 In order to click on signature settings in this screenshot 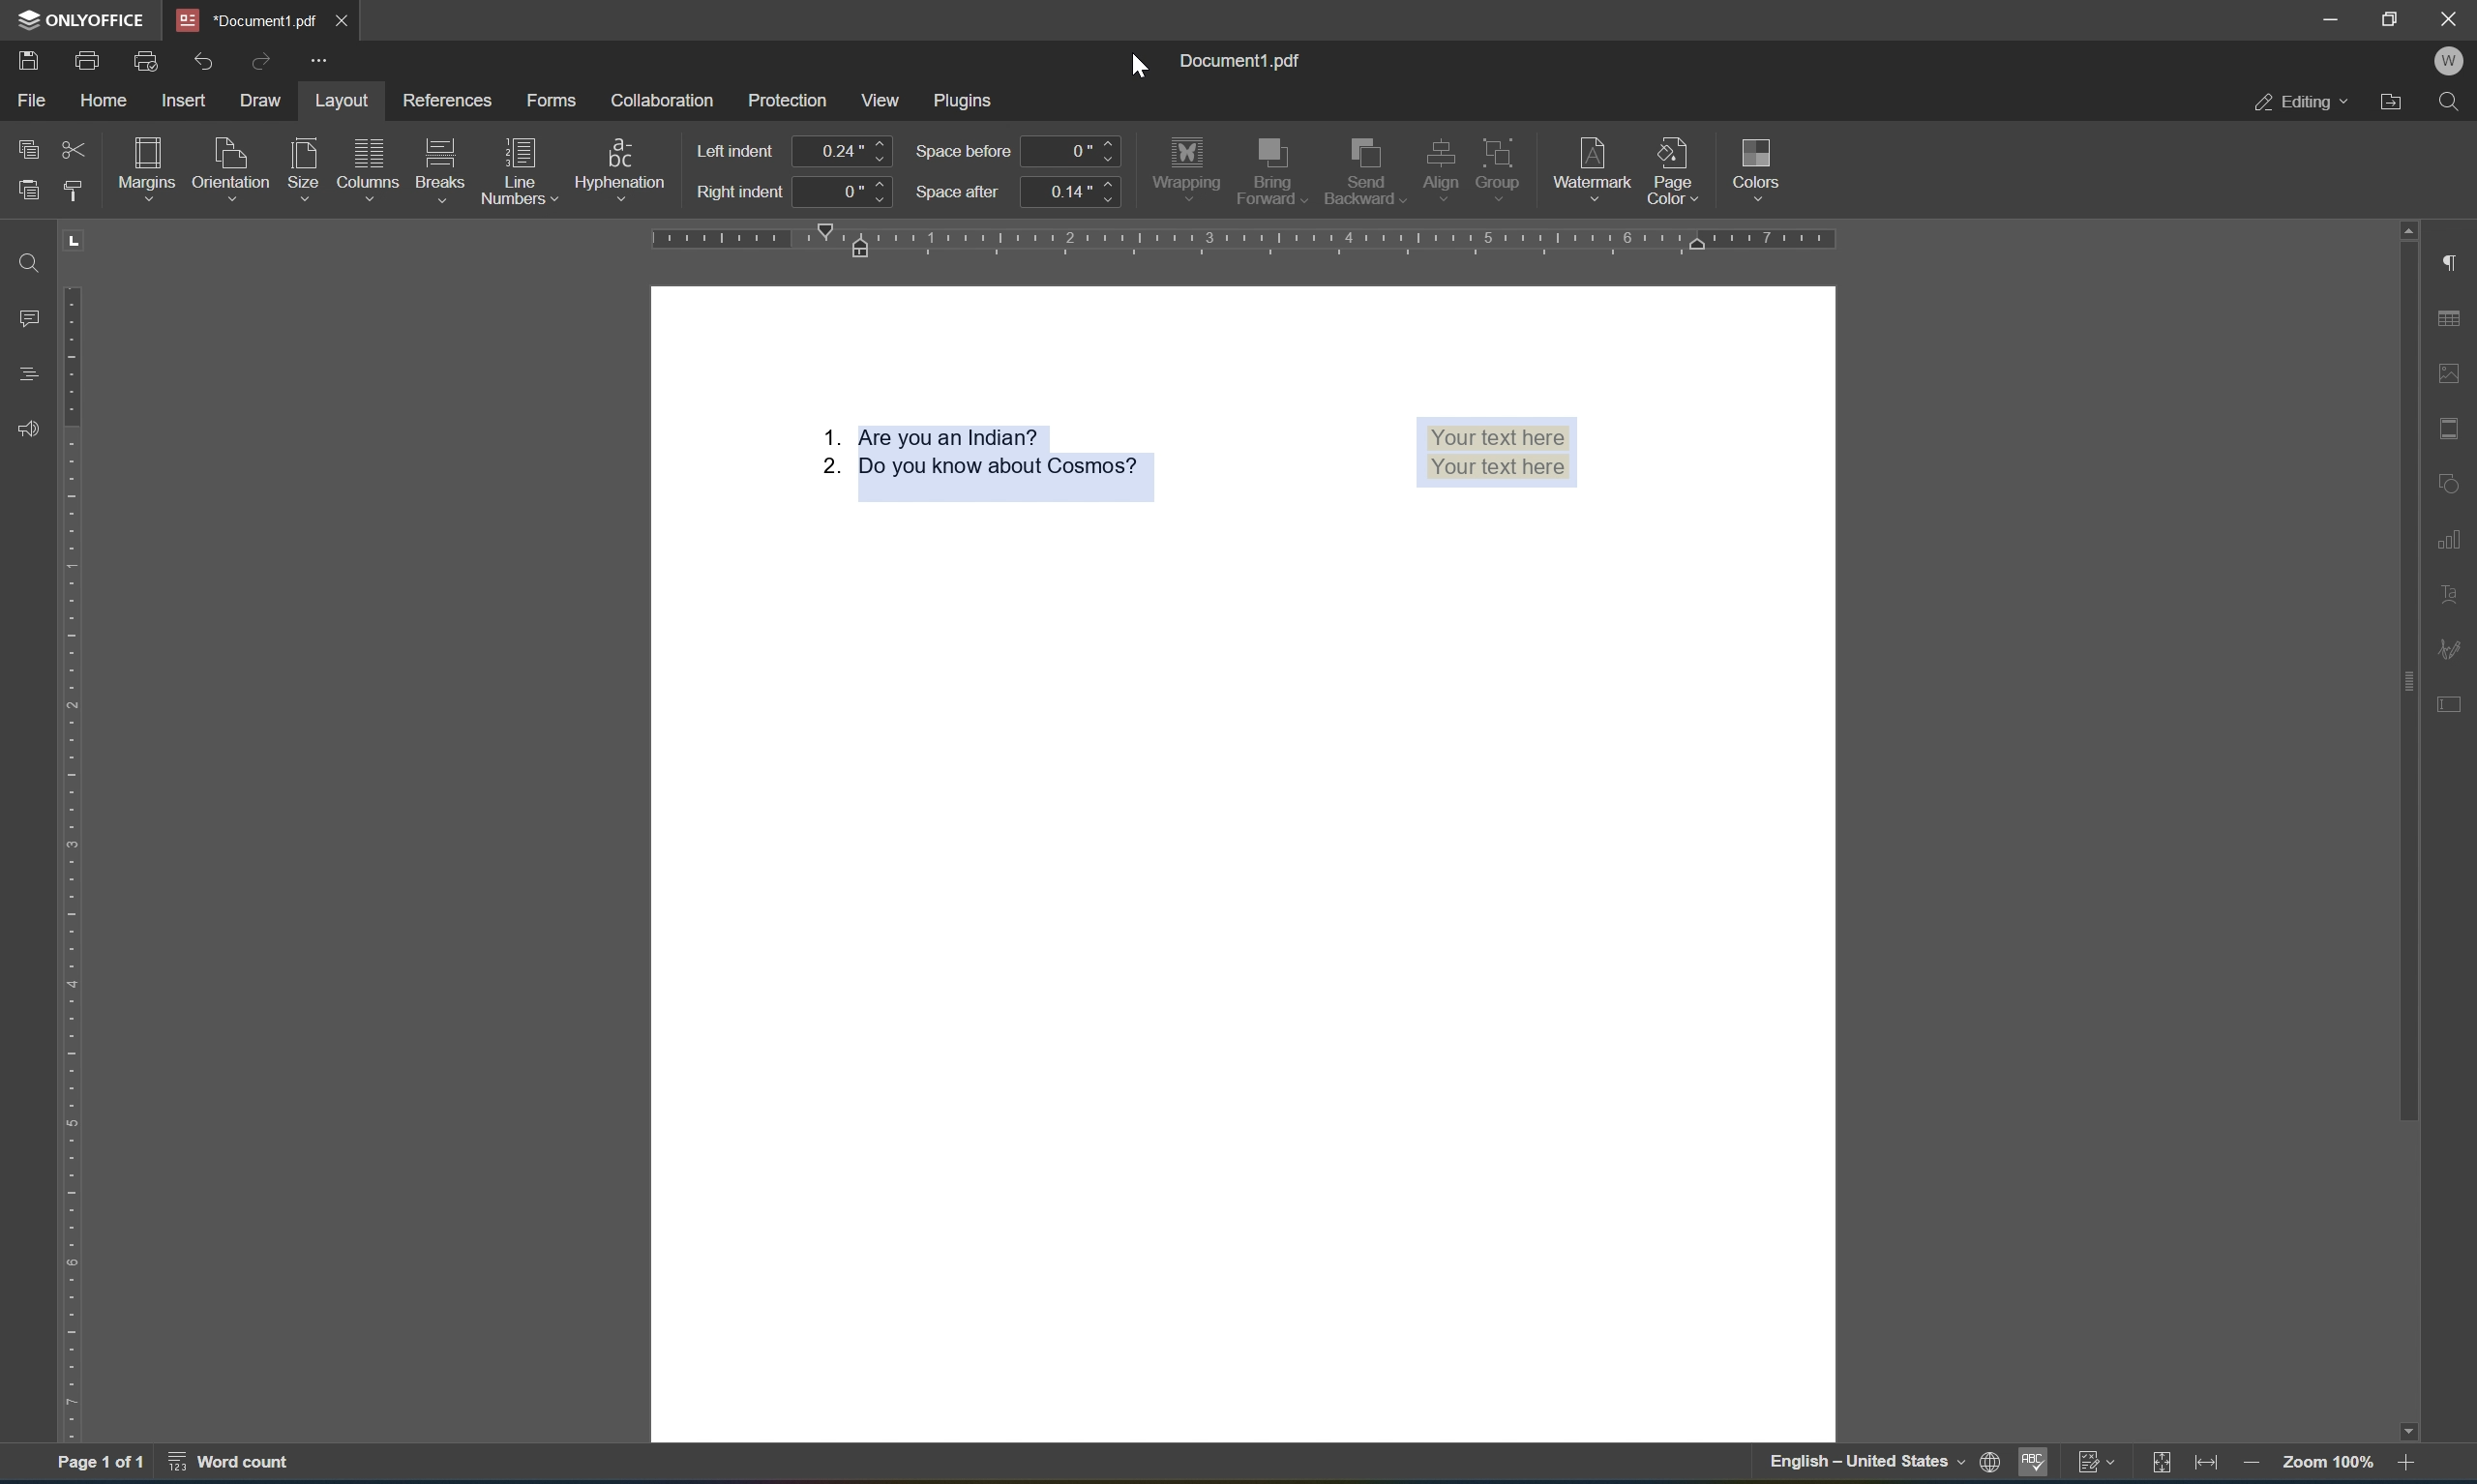, I will do `click(2455, 649)`.